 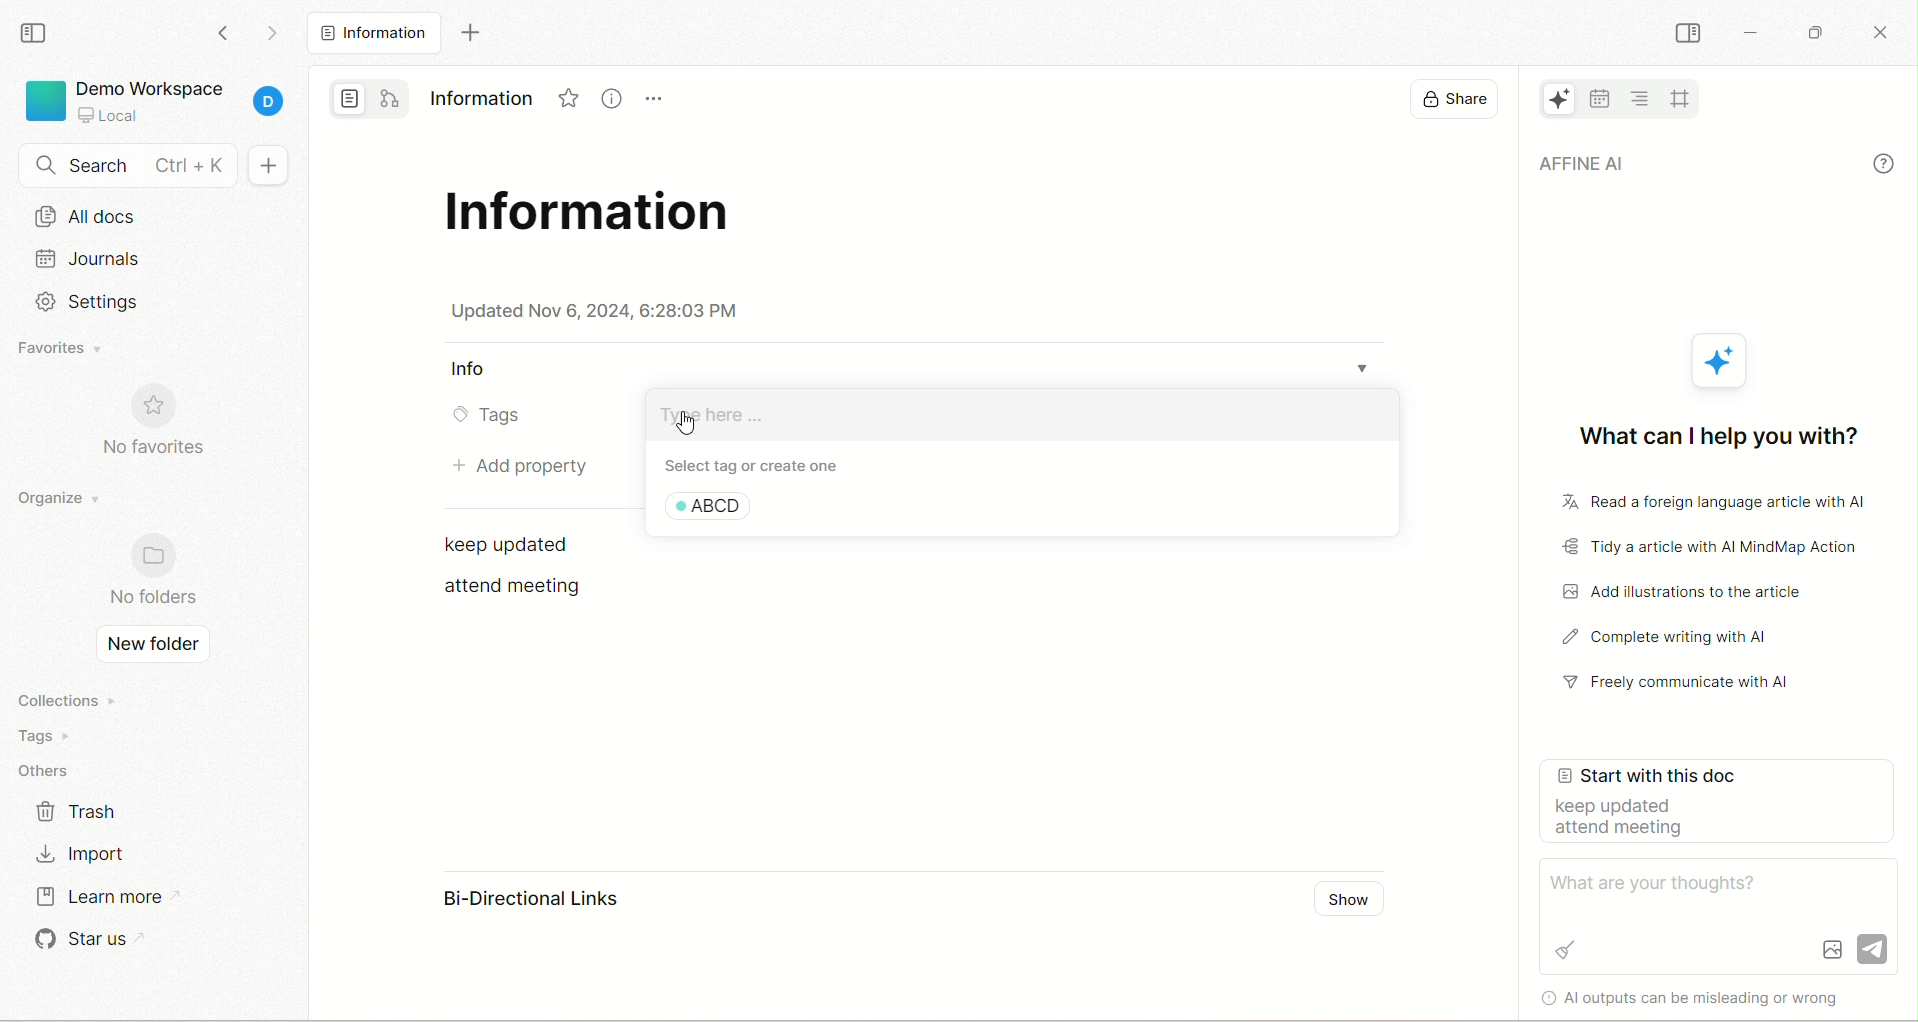 I want to click on add illustrations to the article, so click(x=1694, y=592).